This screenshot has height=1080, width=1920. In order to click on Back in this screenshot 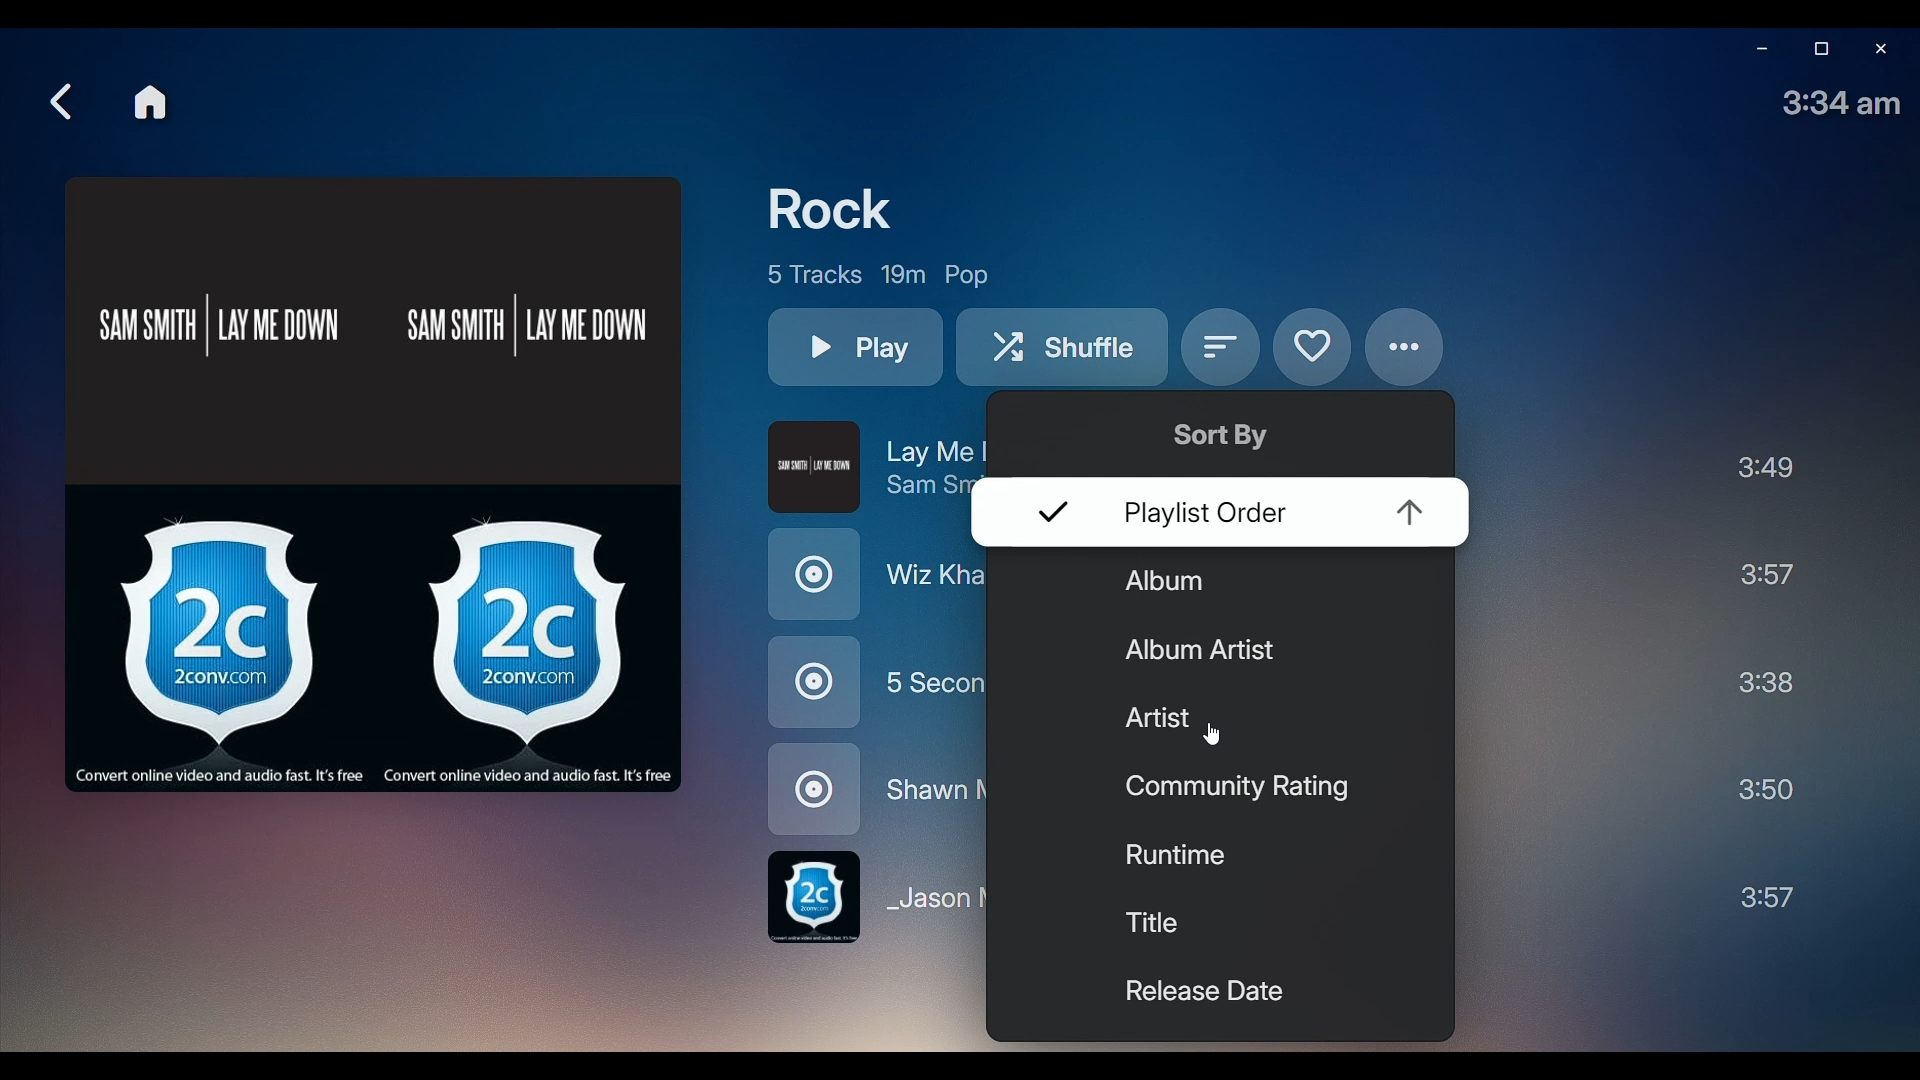, I will do `click(60, 102)`.